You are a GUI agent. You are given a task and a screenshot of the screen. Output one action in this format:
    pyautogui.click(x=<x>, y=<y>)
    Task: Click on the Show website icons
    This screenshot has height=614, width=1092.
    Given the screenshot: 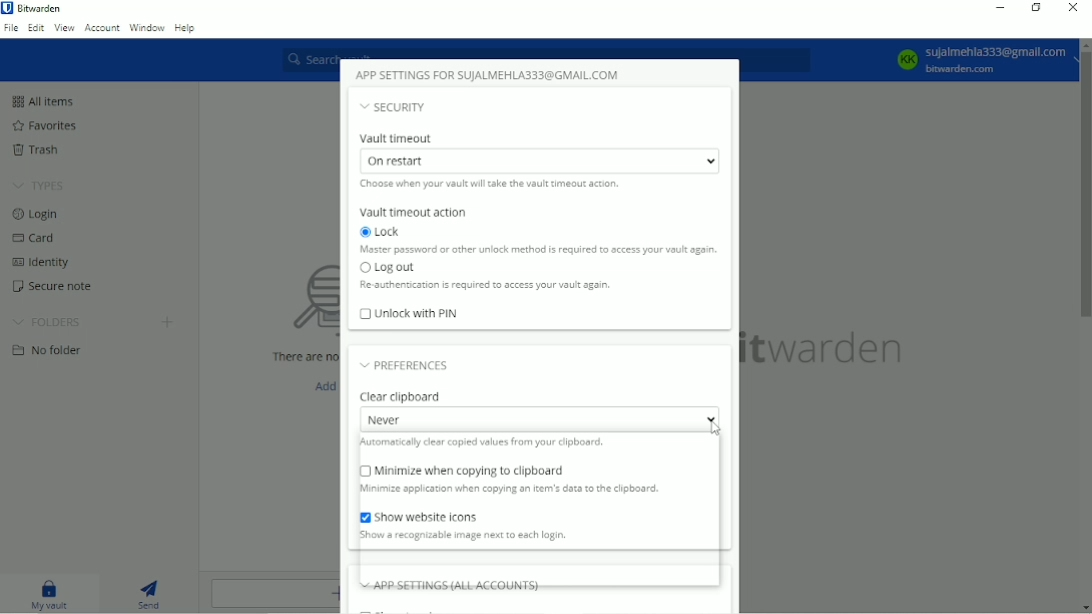 What is the action you would take?
    pyautogui.click(x=467, y=527)
    